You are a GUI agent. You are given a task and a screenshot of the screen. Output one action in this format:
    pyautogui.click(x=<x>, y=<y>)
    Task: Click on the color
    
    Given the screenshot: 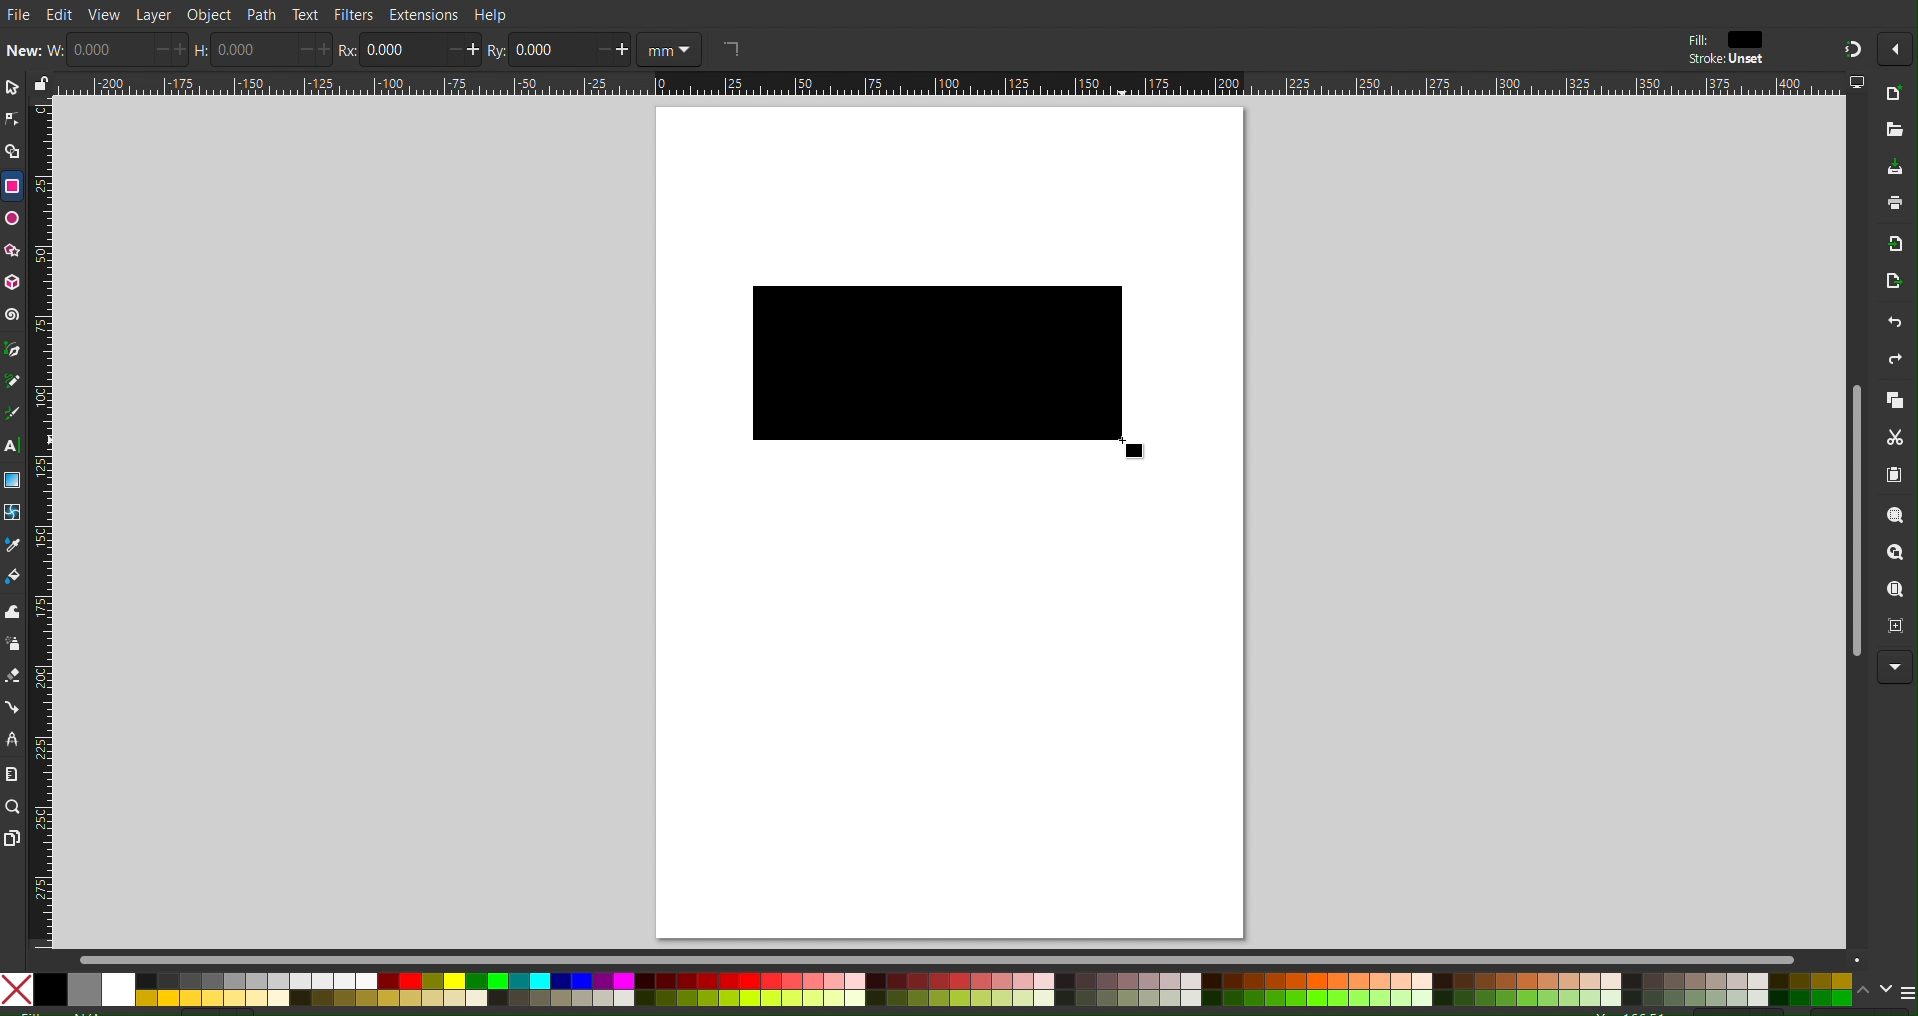 What is the action you would take?
    pyautogui.click(x=1750, y=39)
    